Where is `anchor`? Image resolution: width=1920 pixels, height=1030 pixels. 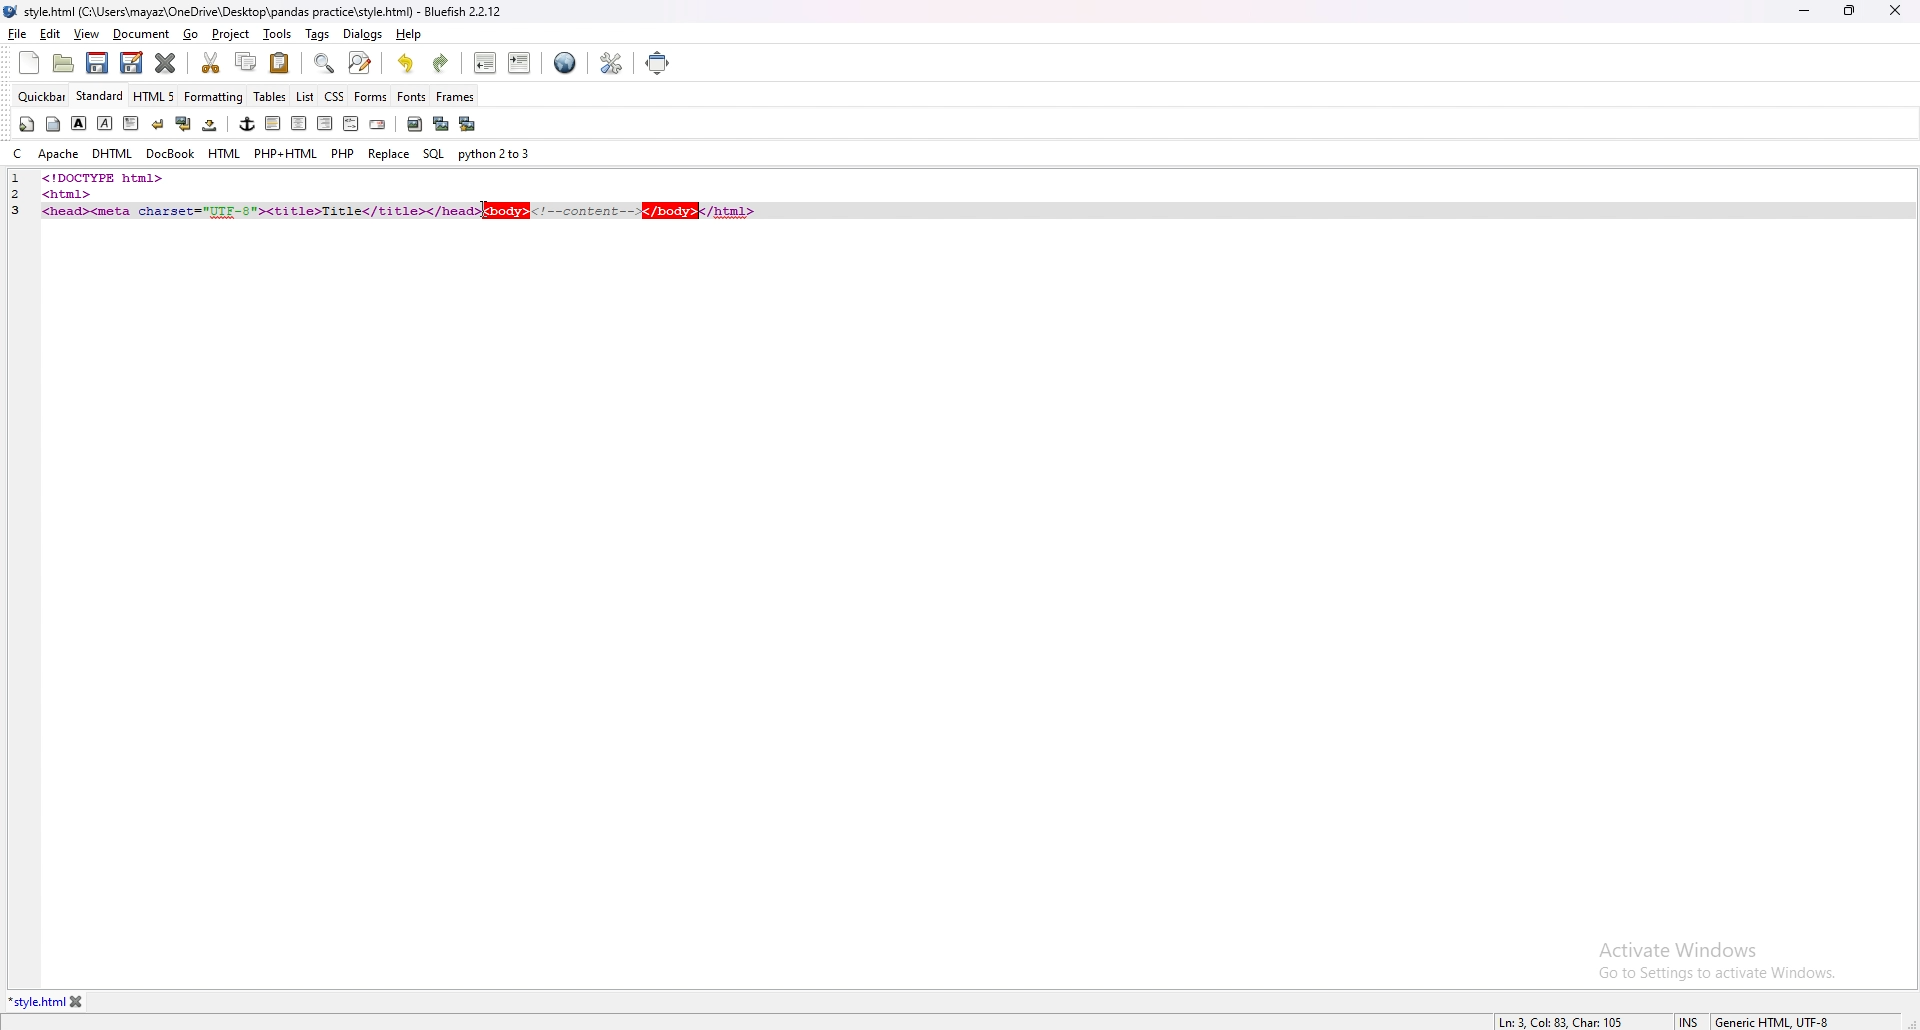
anchor is located at coordinates (247, 124).